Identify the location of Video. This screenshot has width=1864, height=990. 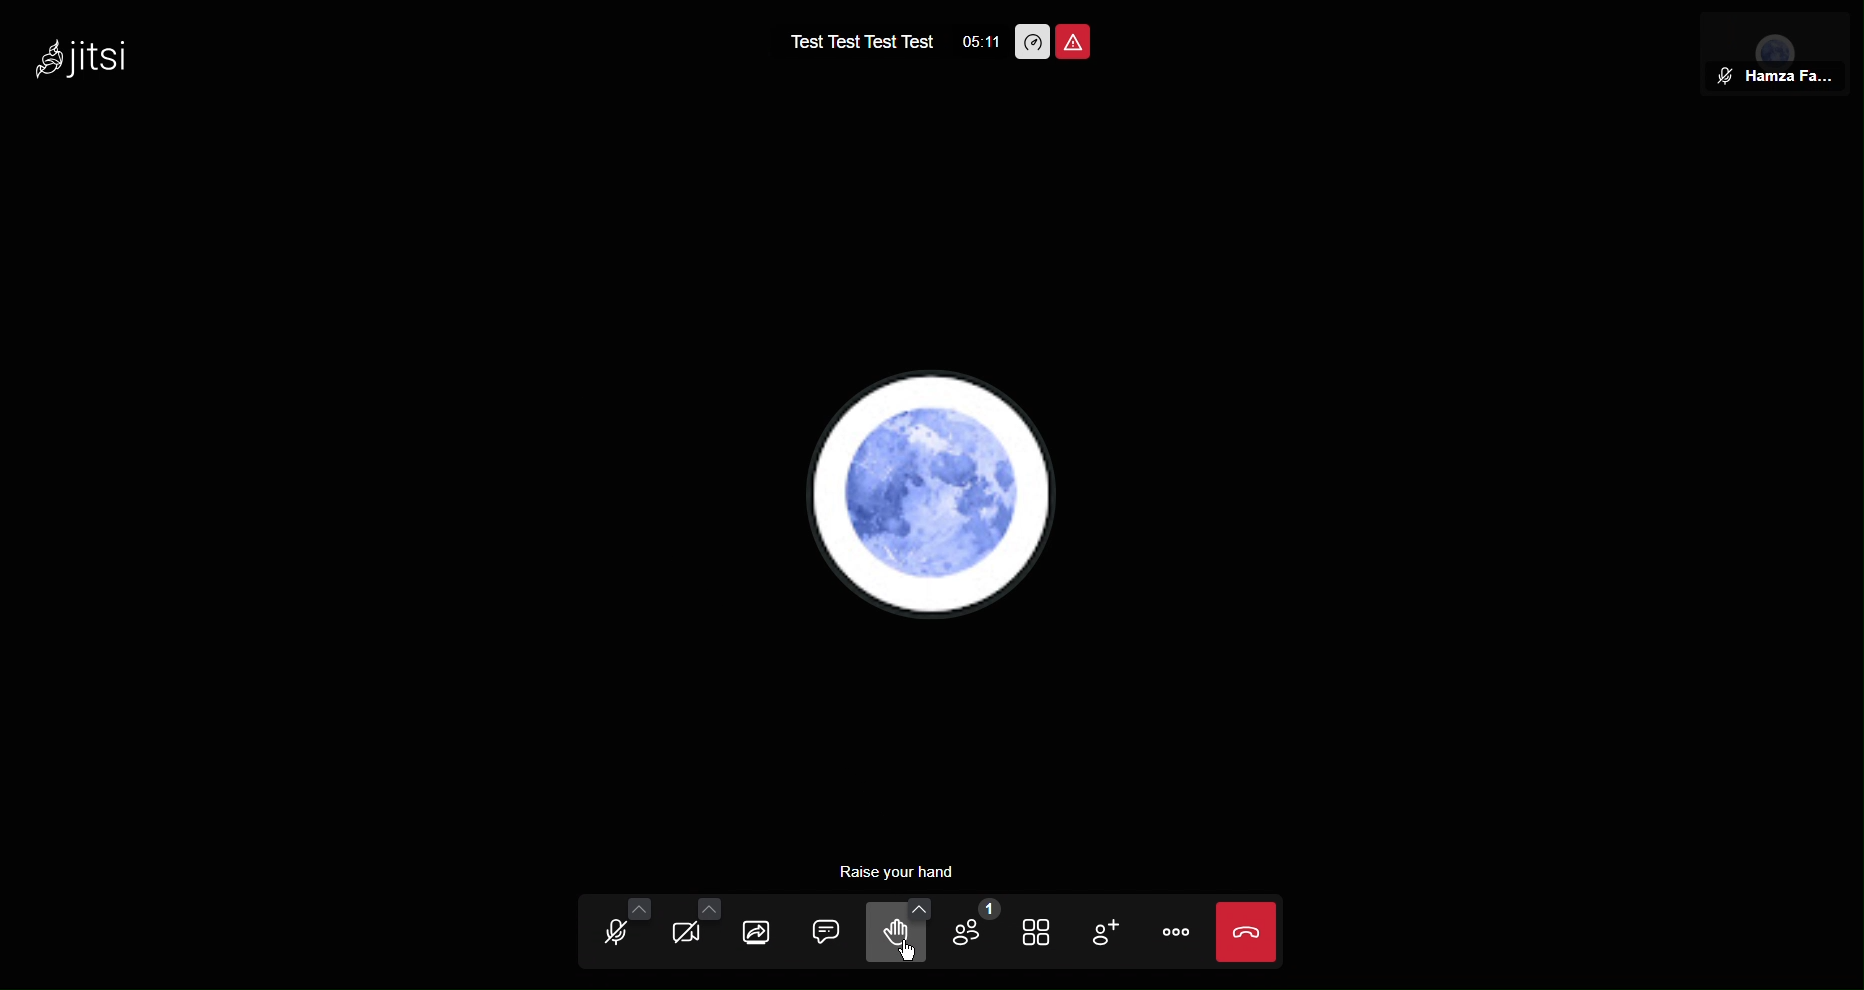
(697, 928).